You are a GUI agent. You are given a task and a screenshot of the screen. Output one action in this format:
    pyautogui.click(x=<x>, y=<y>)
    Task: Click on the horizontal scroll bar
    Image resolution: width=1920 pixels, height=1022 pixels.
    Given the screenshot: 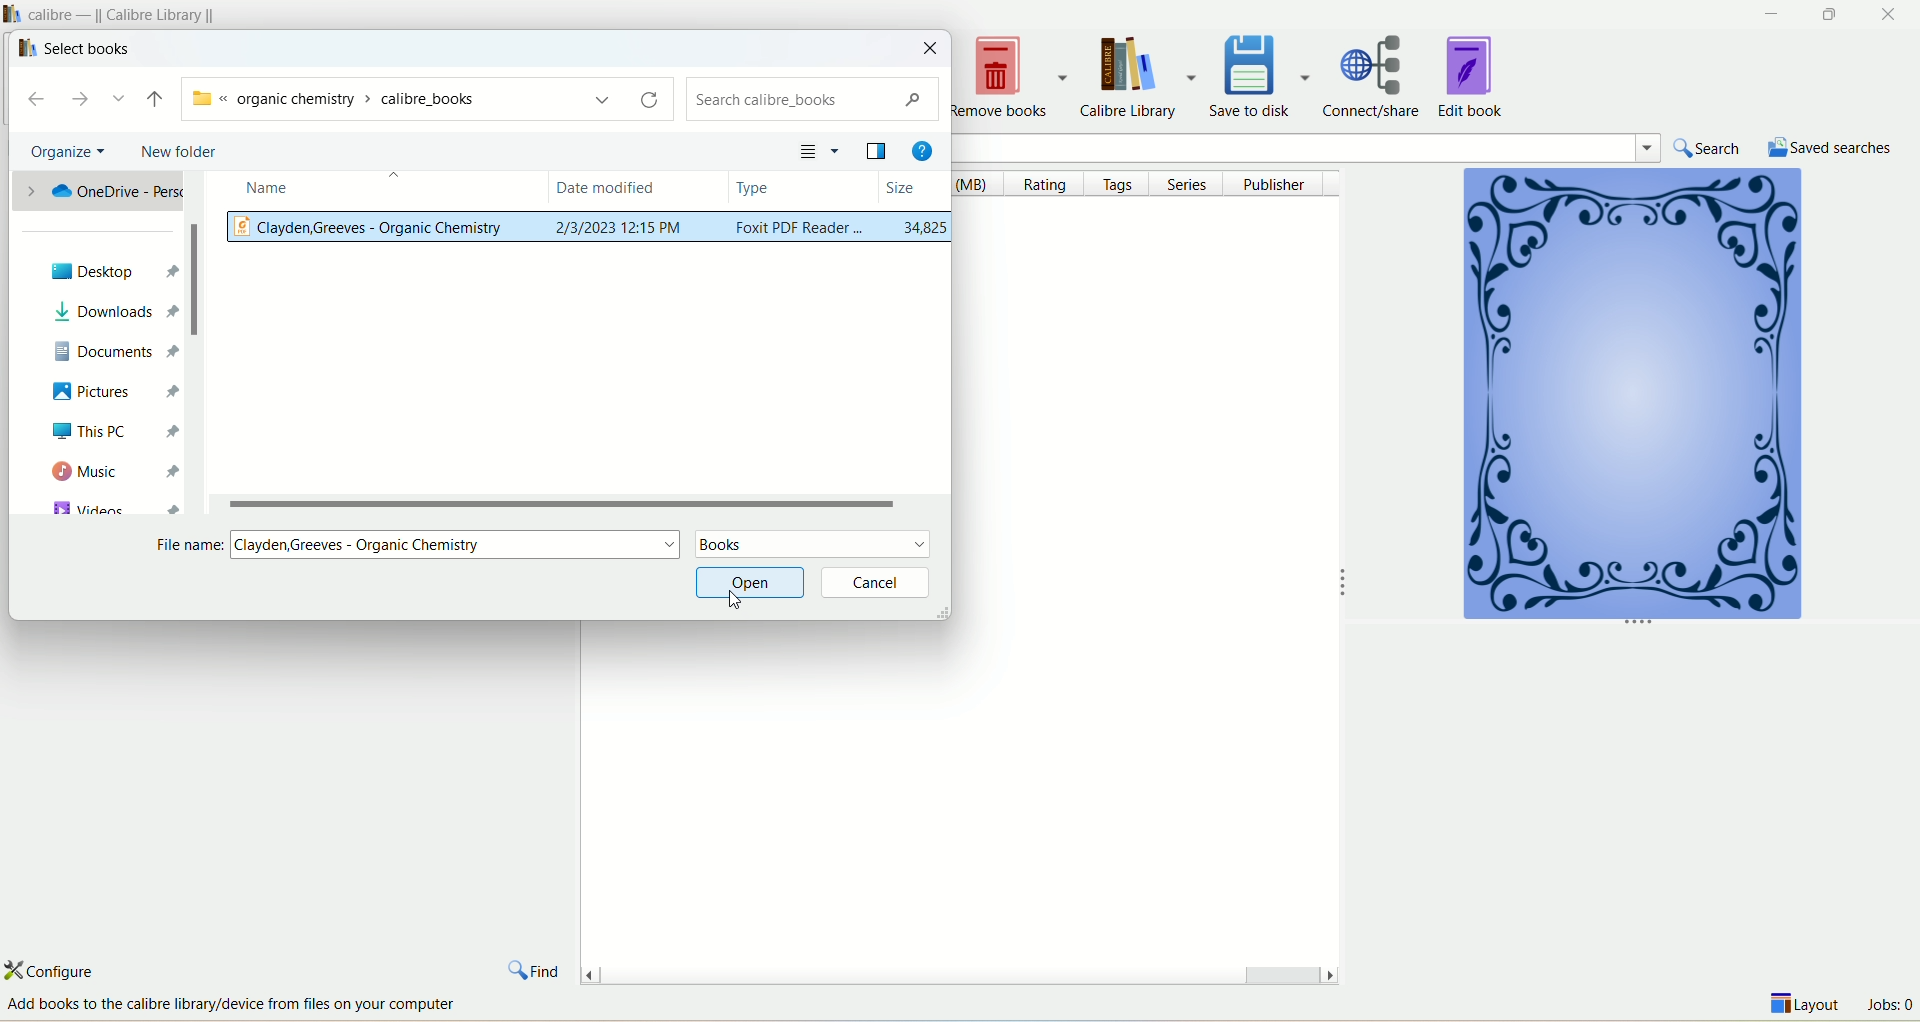 What is the action you would take?
    pyautogui.click(x=958, y=970)
    